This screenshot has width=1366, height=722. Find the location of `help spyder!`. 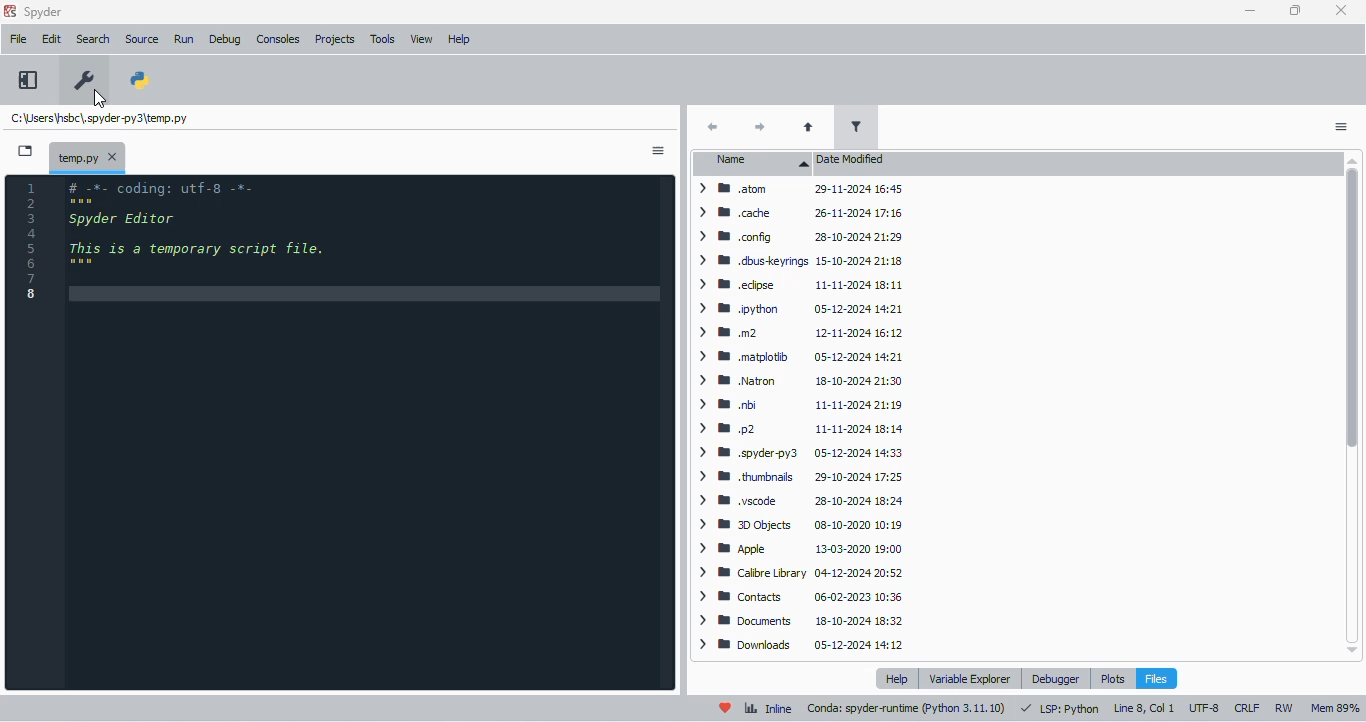

help spyder! is located at coordinates (726, 708).